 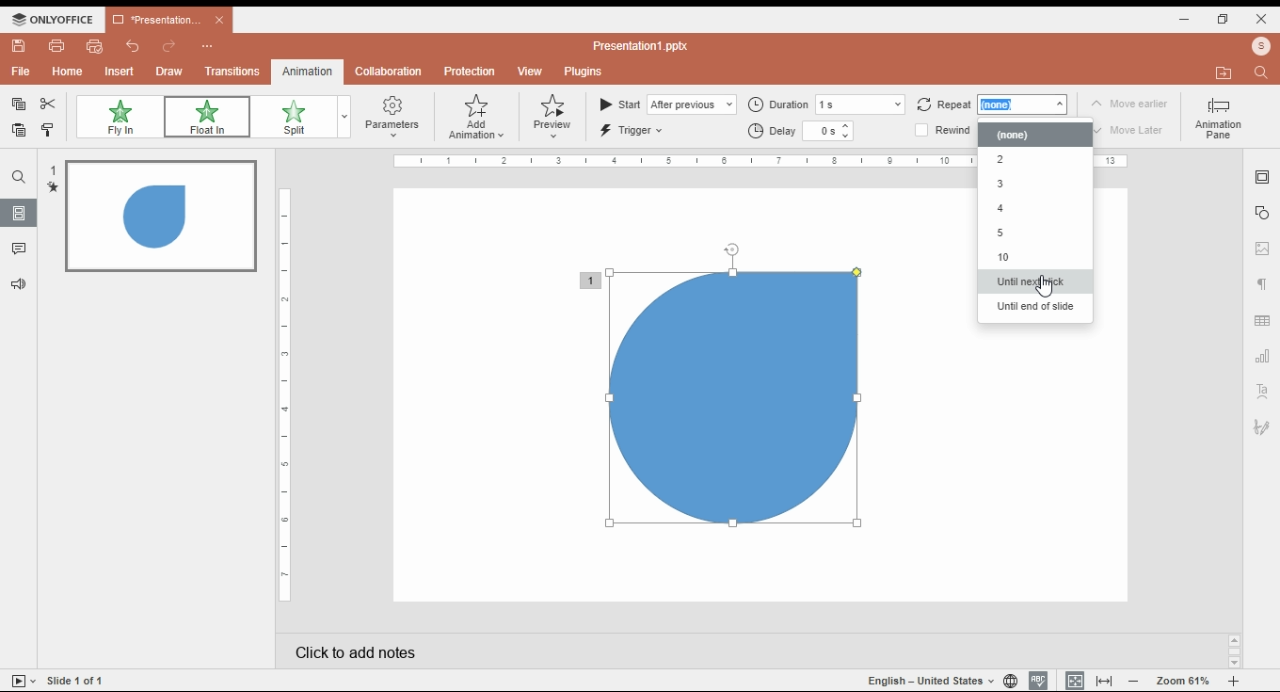 What do you see at coordinates (387, 72) in the screenshot?
I see `collaboration` at bounding box center [387, 72].